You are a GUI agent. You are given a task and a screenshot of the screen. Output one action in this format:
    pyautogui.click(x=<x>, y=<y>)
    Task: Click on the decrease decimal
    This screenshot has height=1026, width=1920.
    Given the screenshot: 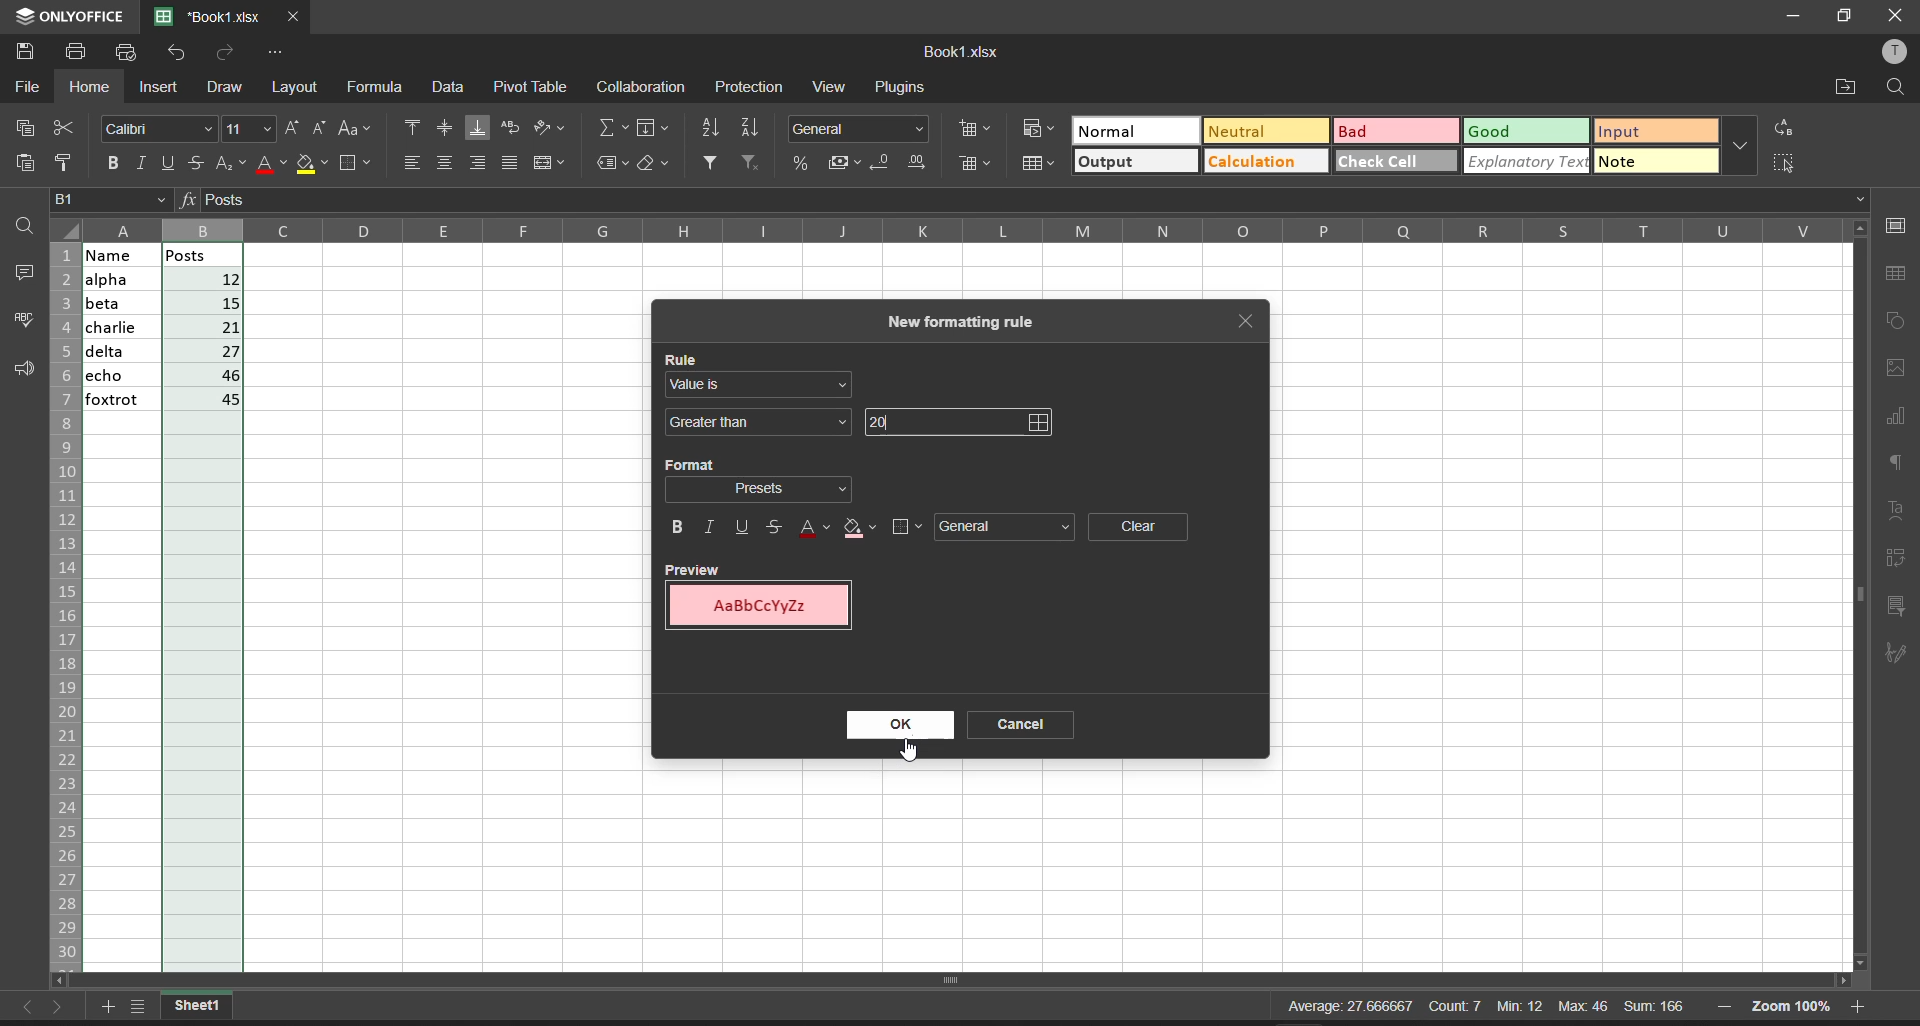 What is the action you would take?
    pyautogui.click(x=876, y=161)
    